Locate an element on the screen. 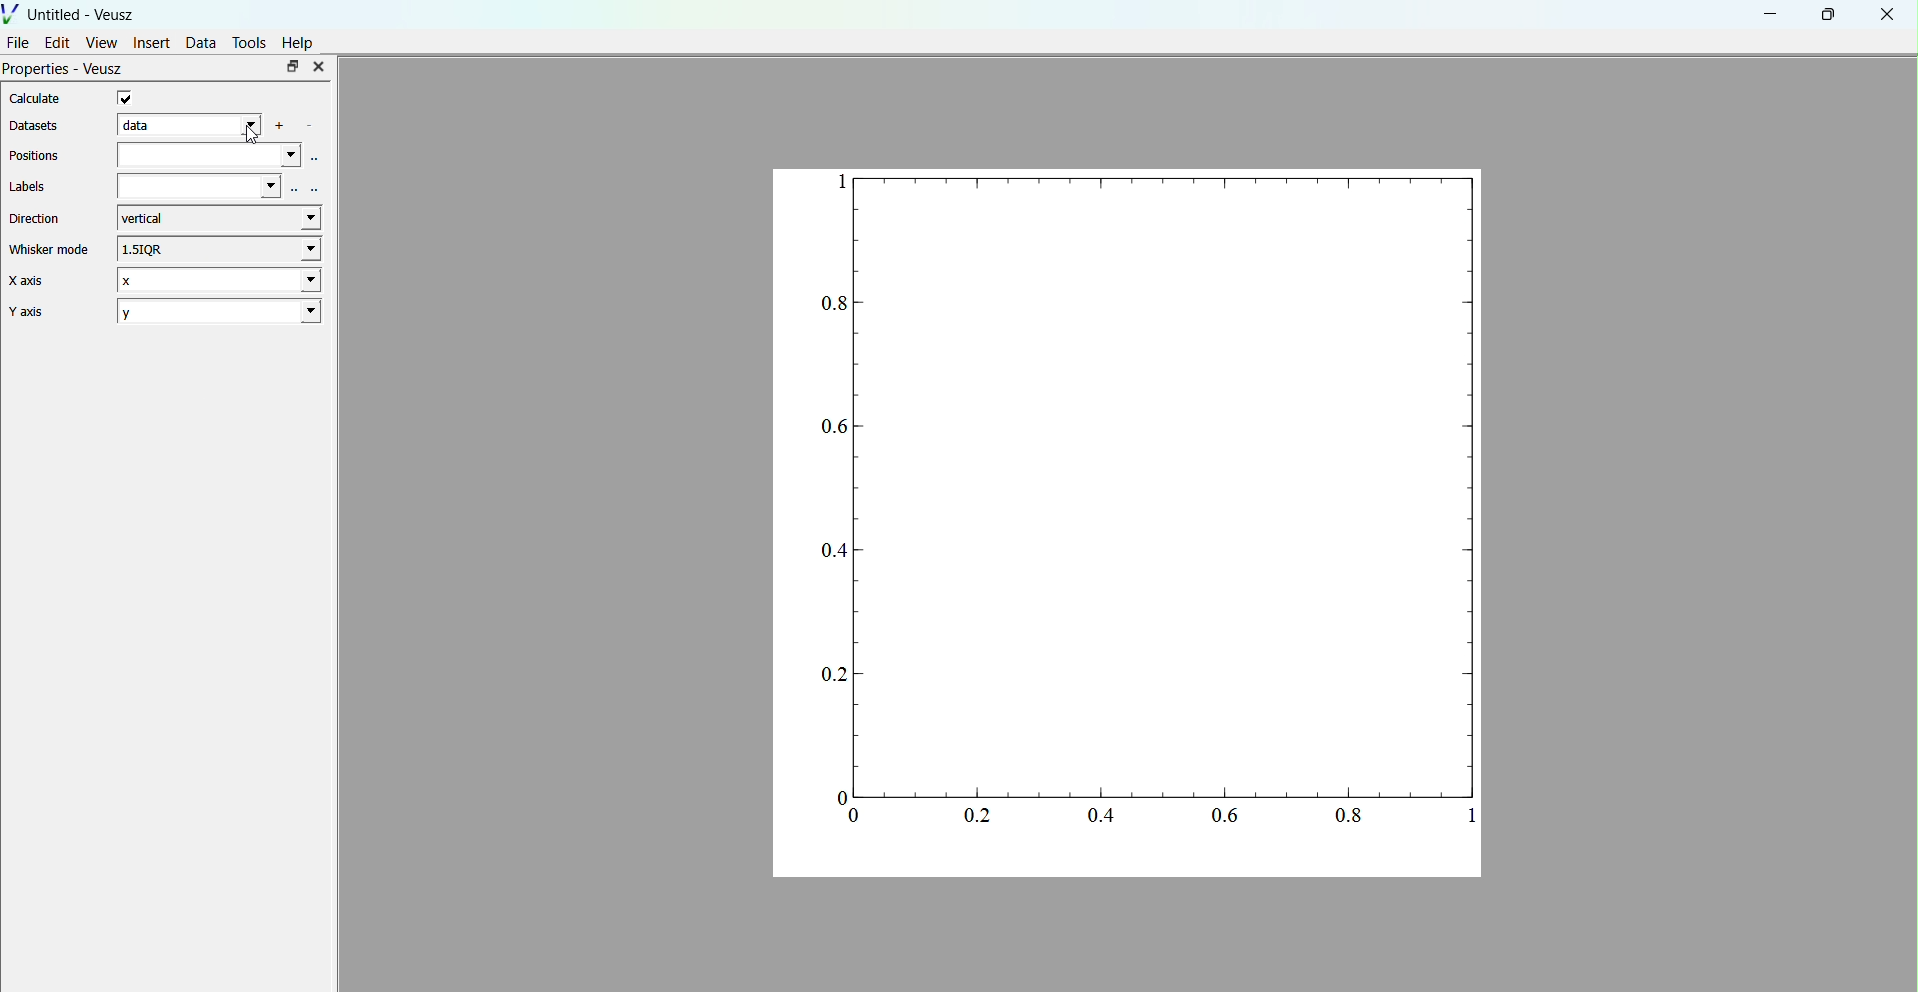 This screenshot has width=1918, height=992. Whisker mode is located at coordinates (48, 250).